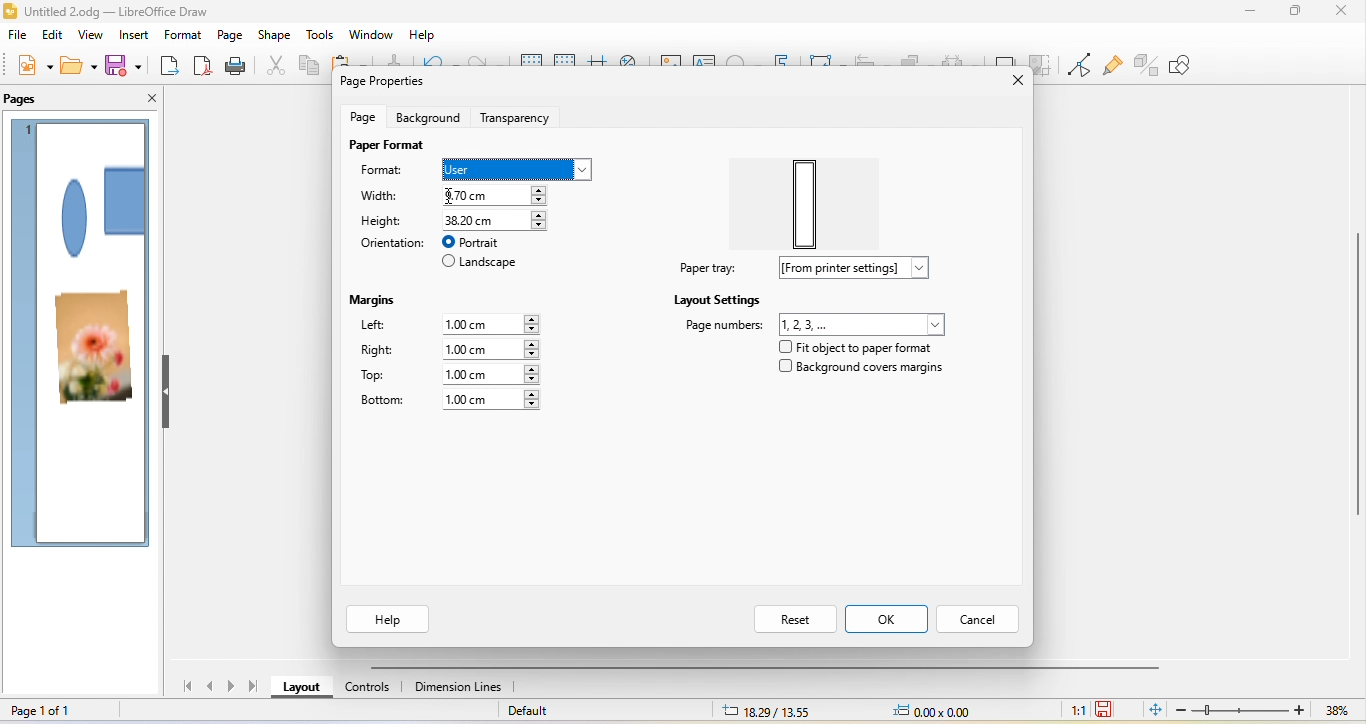 The height and width of the screenshot is (724, 1366). Describe the element at coordinates (363, 692) in the screenshot. I see `controls` at that location.